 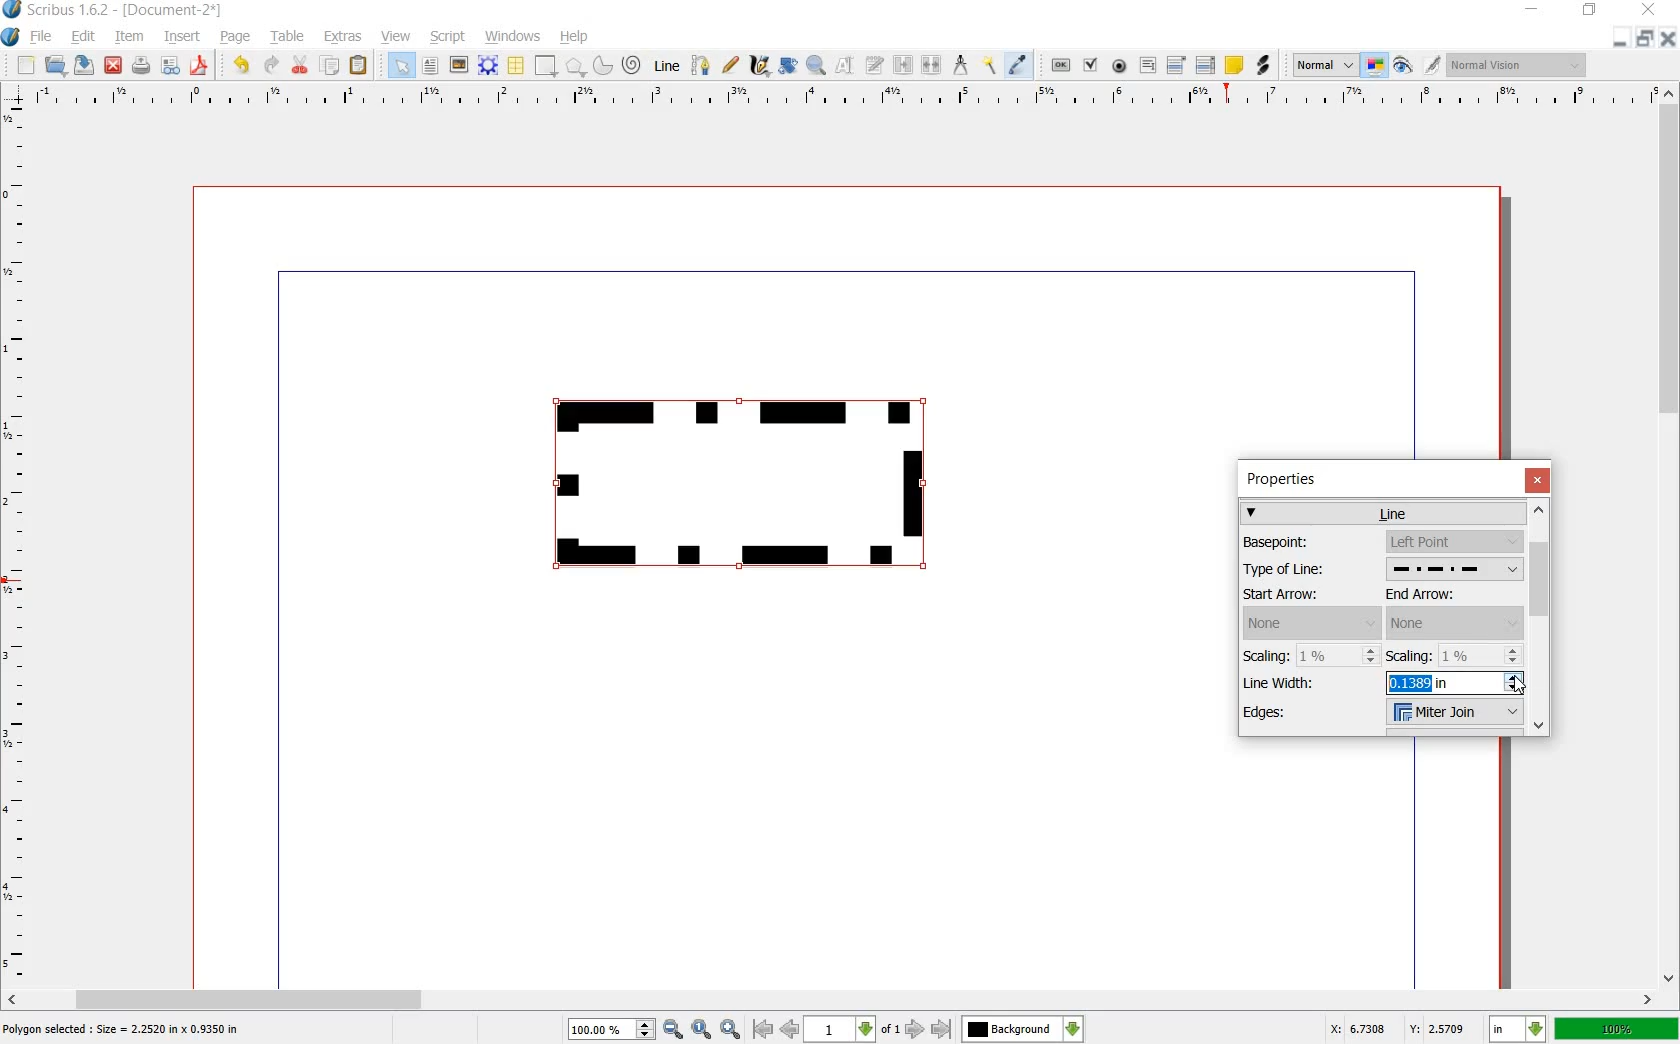 What do you see at coordinates (1410, 655) in the screenshot?
I see `Scaling:` at bounding box center [1410, 655].